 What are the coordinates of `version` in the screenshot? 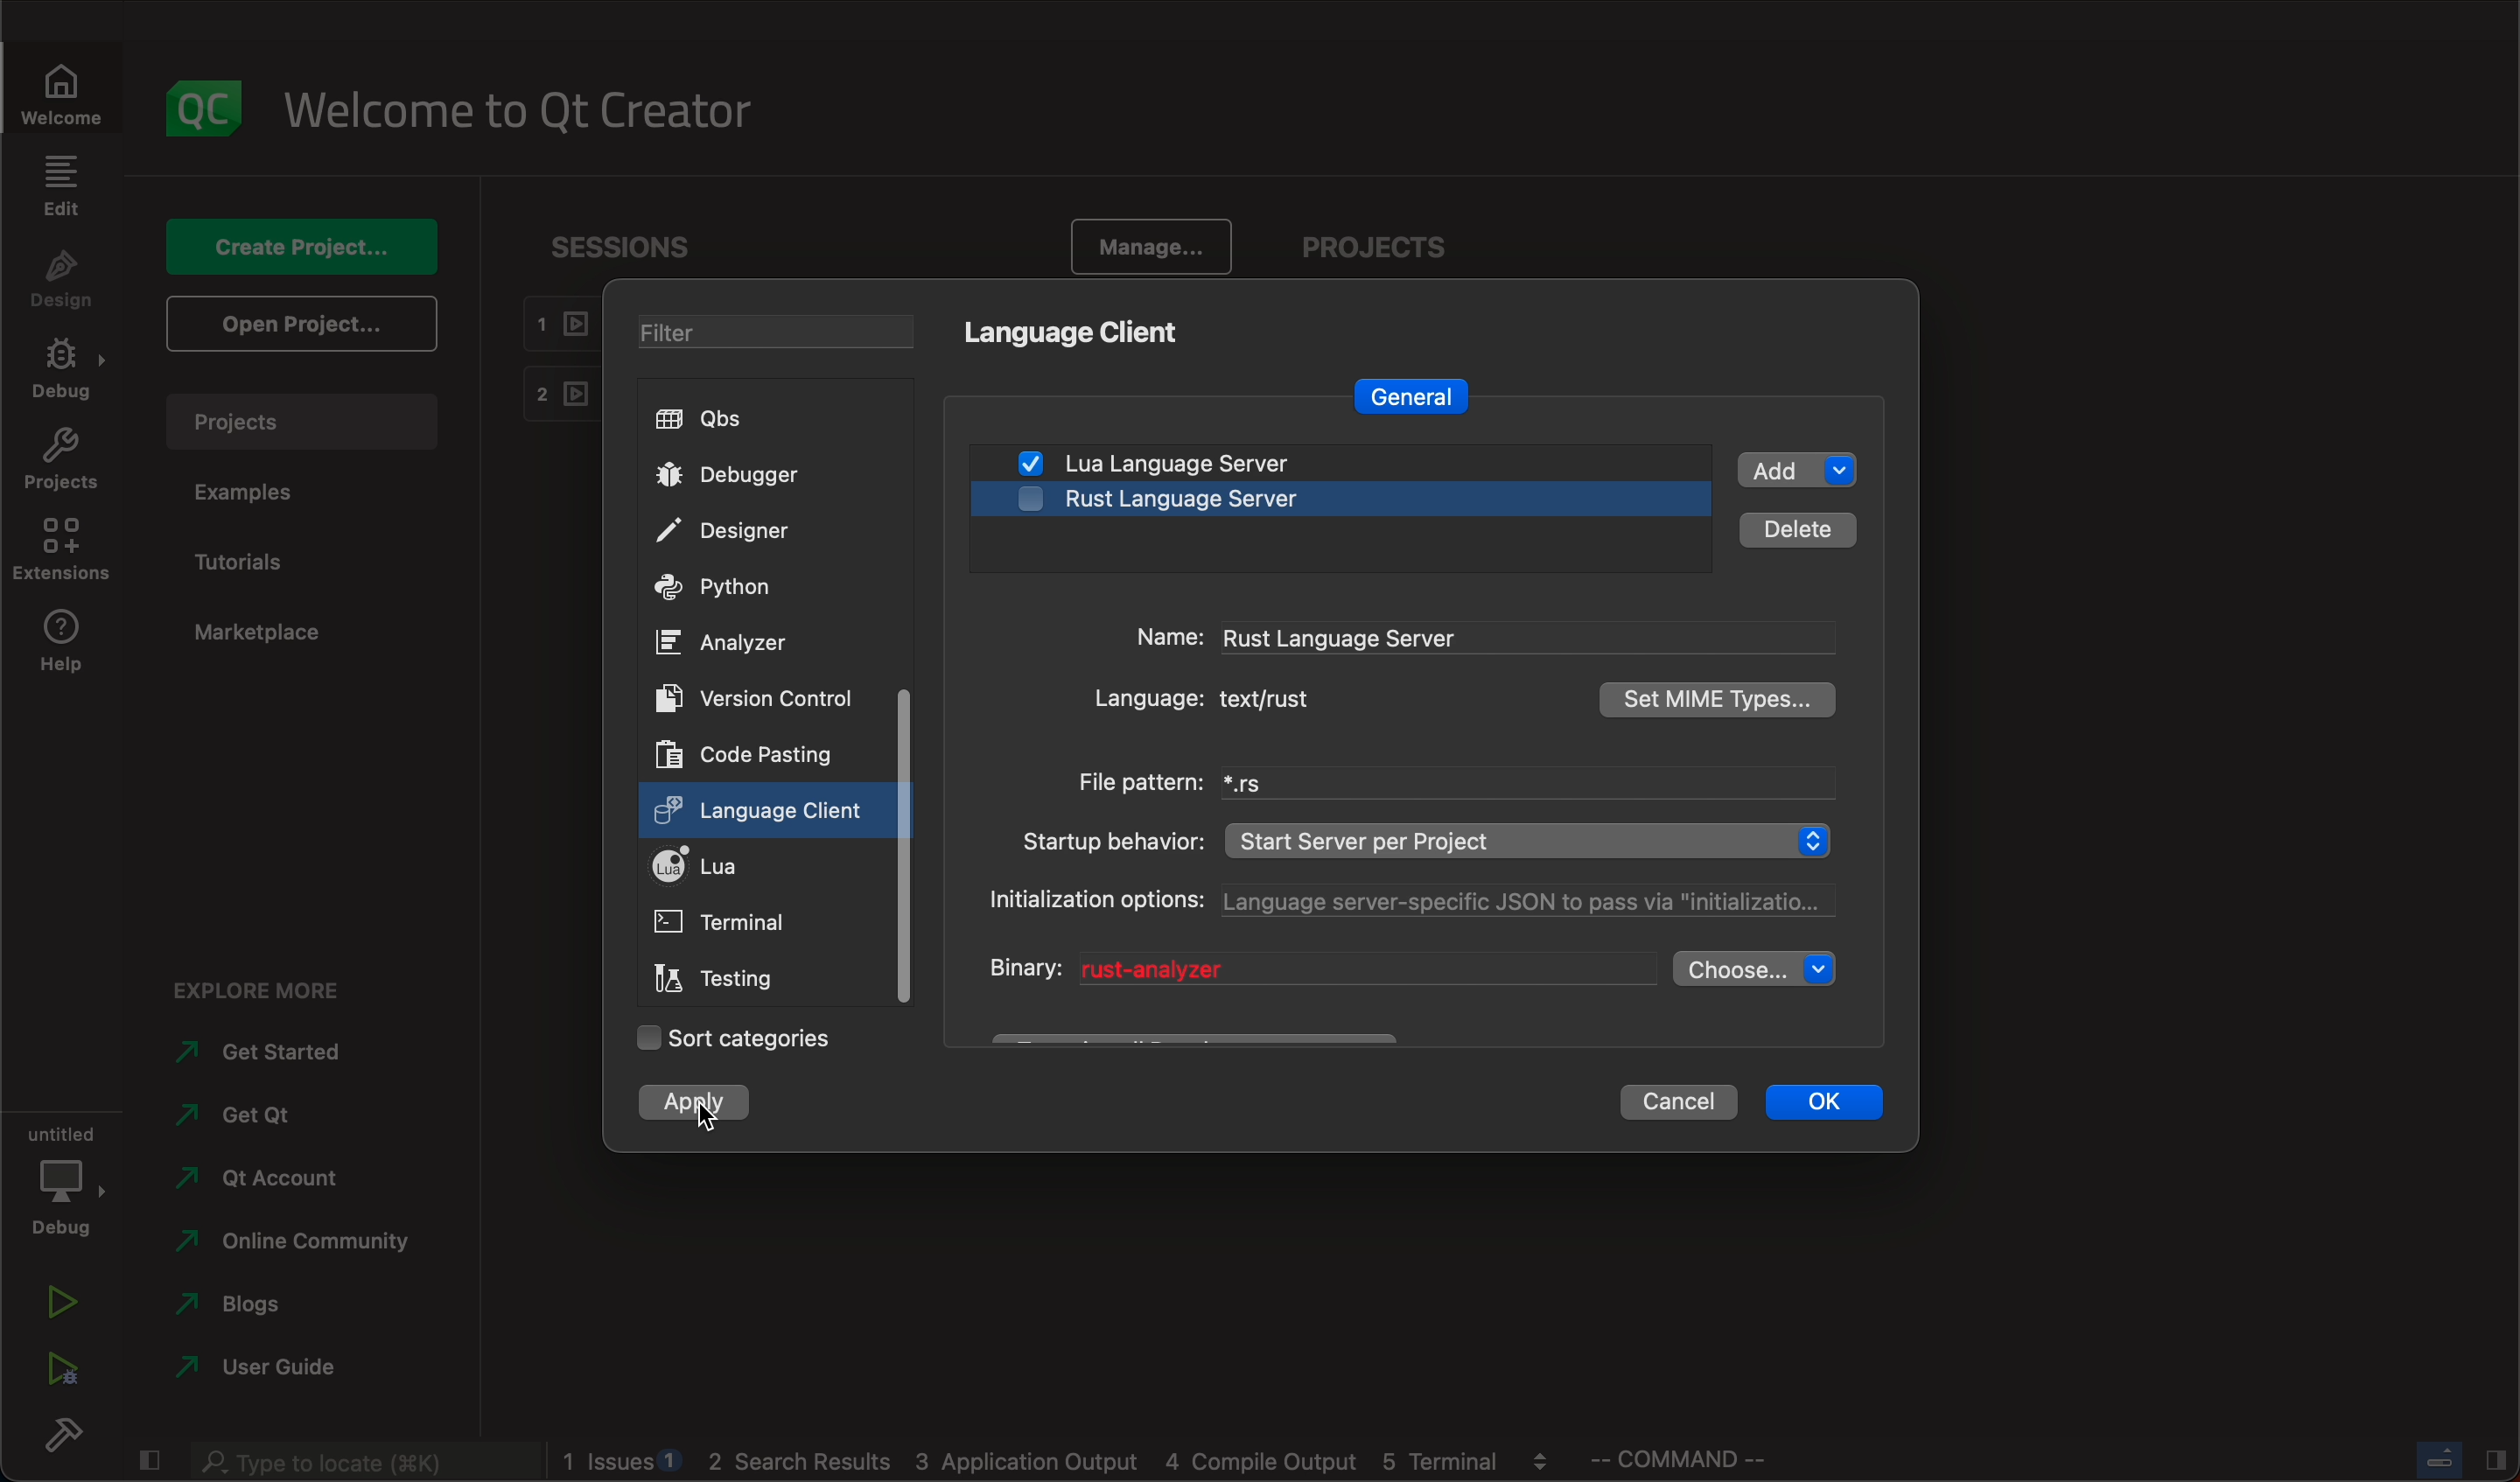 It's located at (754, 698).